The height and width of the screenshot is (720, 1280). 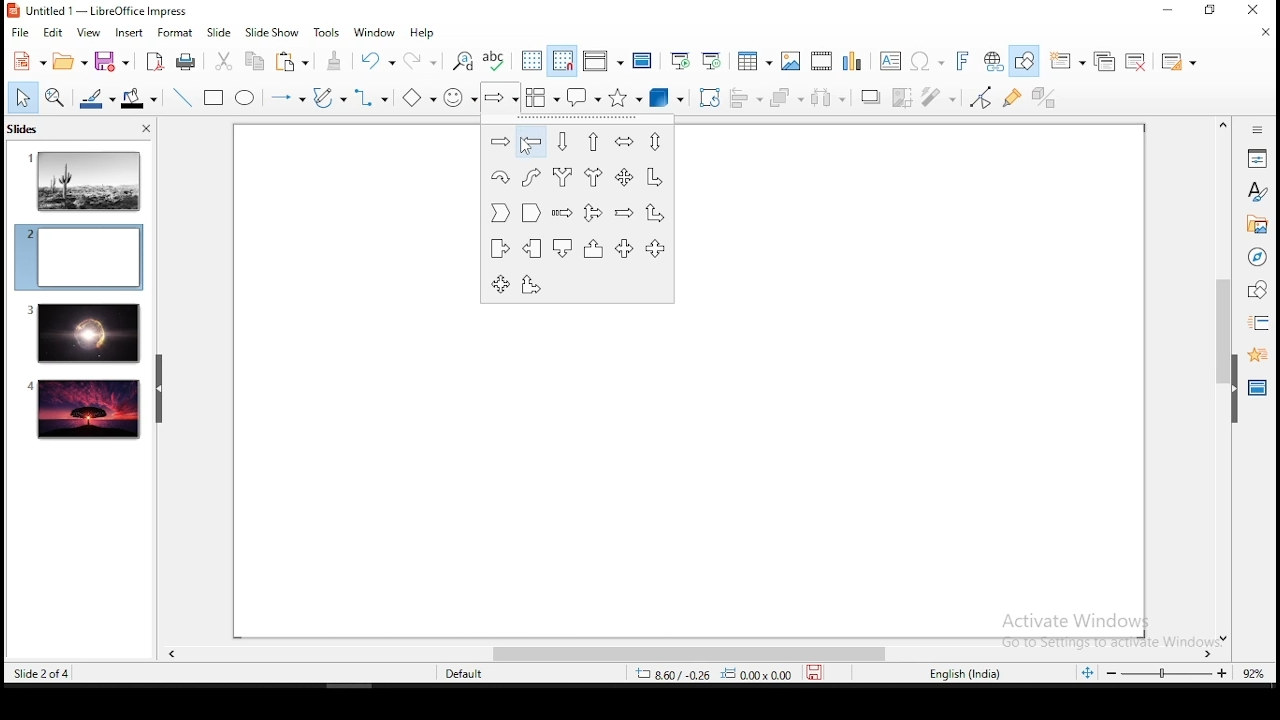 What do you see at coordinates (713, 60) in the screenshot?
I see `start from current slide` at bounding box center [713, 60].